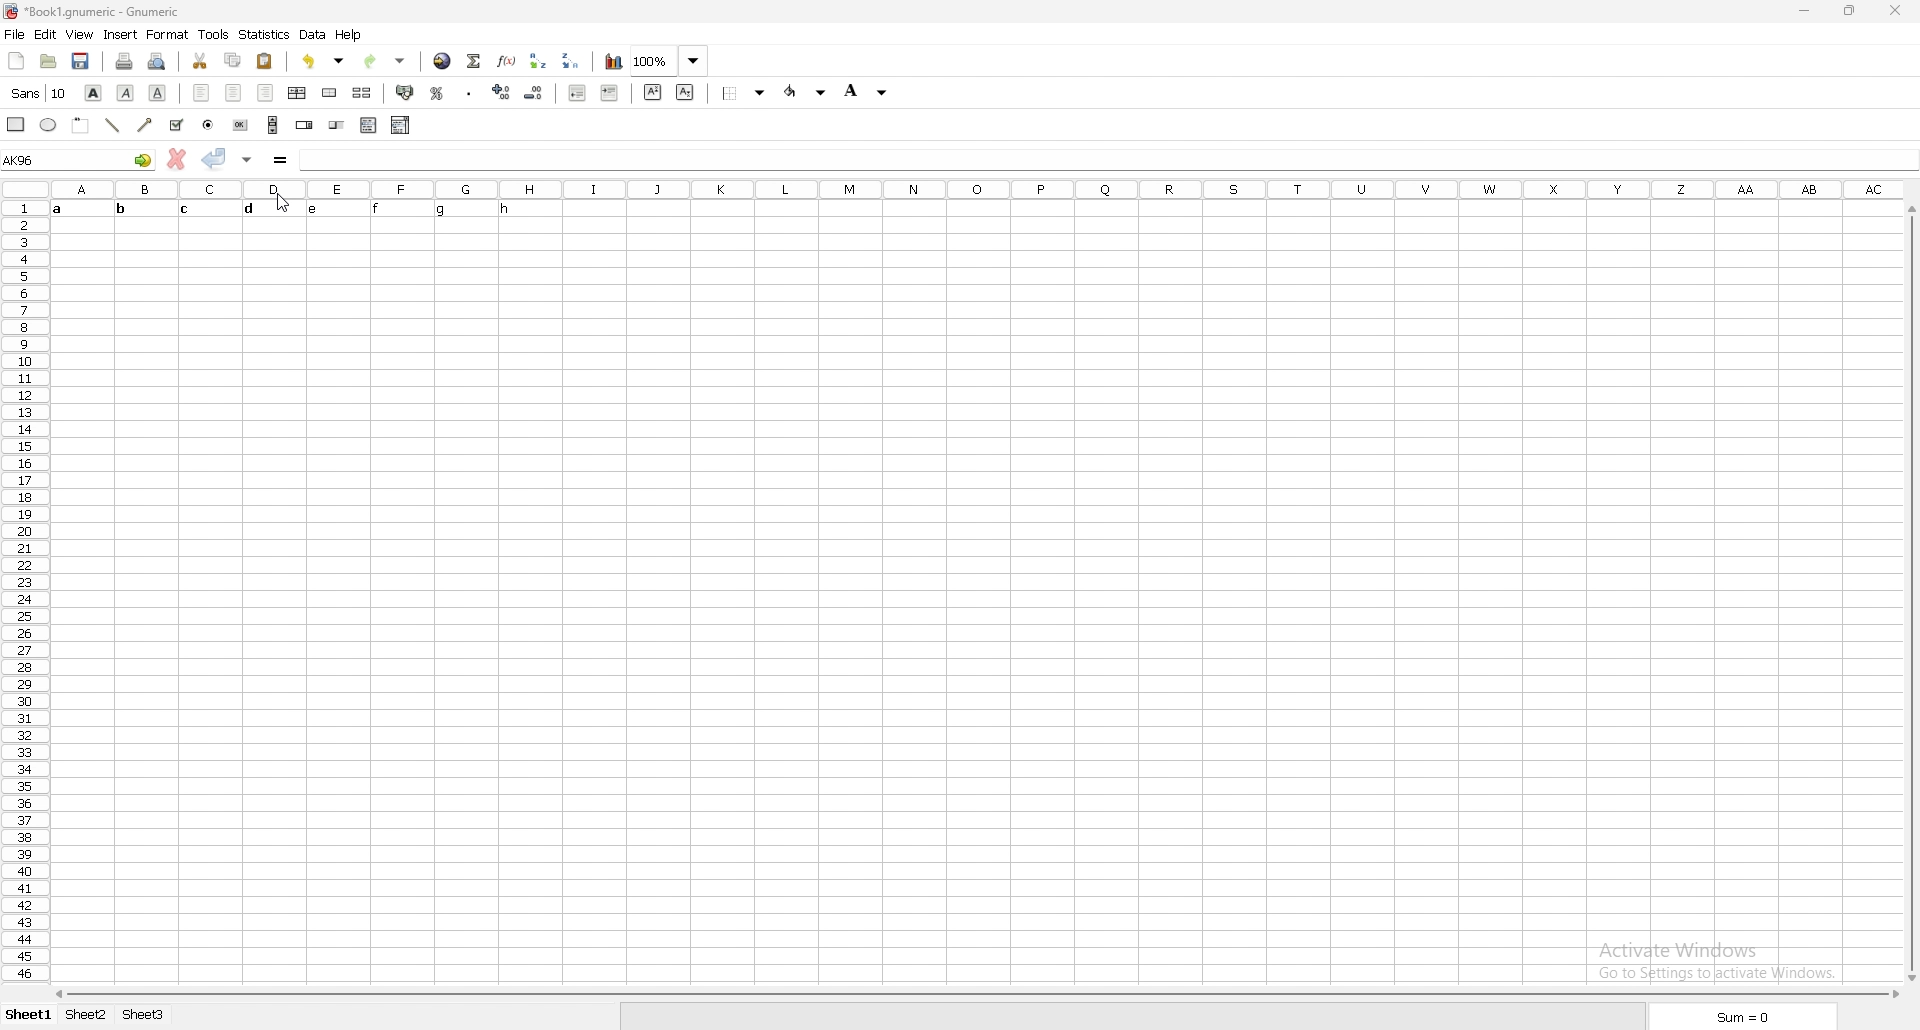 This screenshot has height=1030, width=1920. What do you see at coordinates (387, 61) in the screenshot?
I see `redo` at bounding box center [387, 61].